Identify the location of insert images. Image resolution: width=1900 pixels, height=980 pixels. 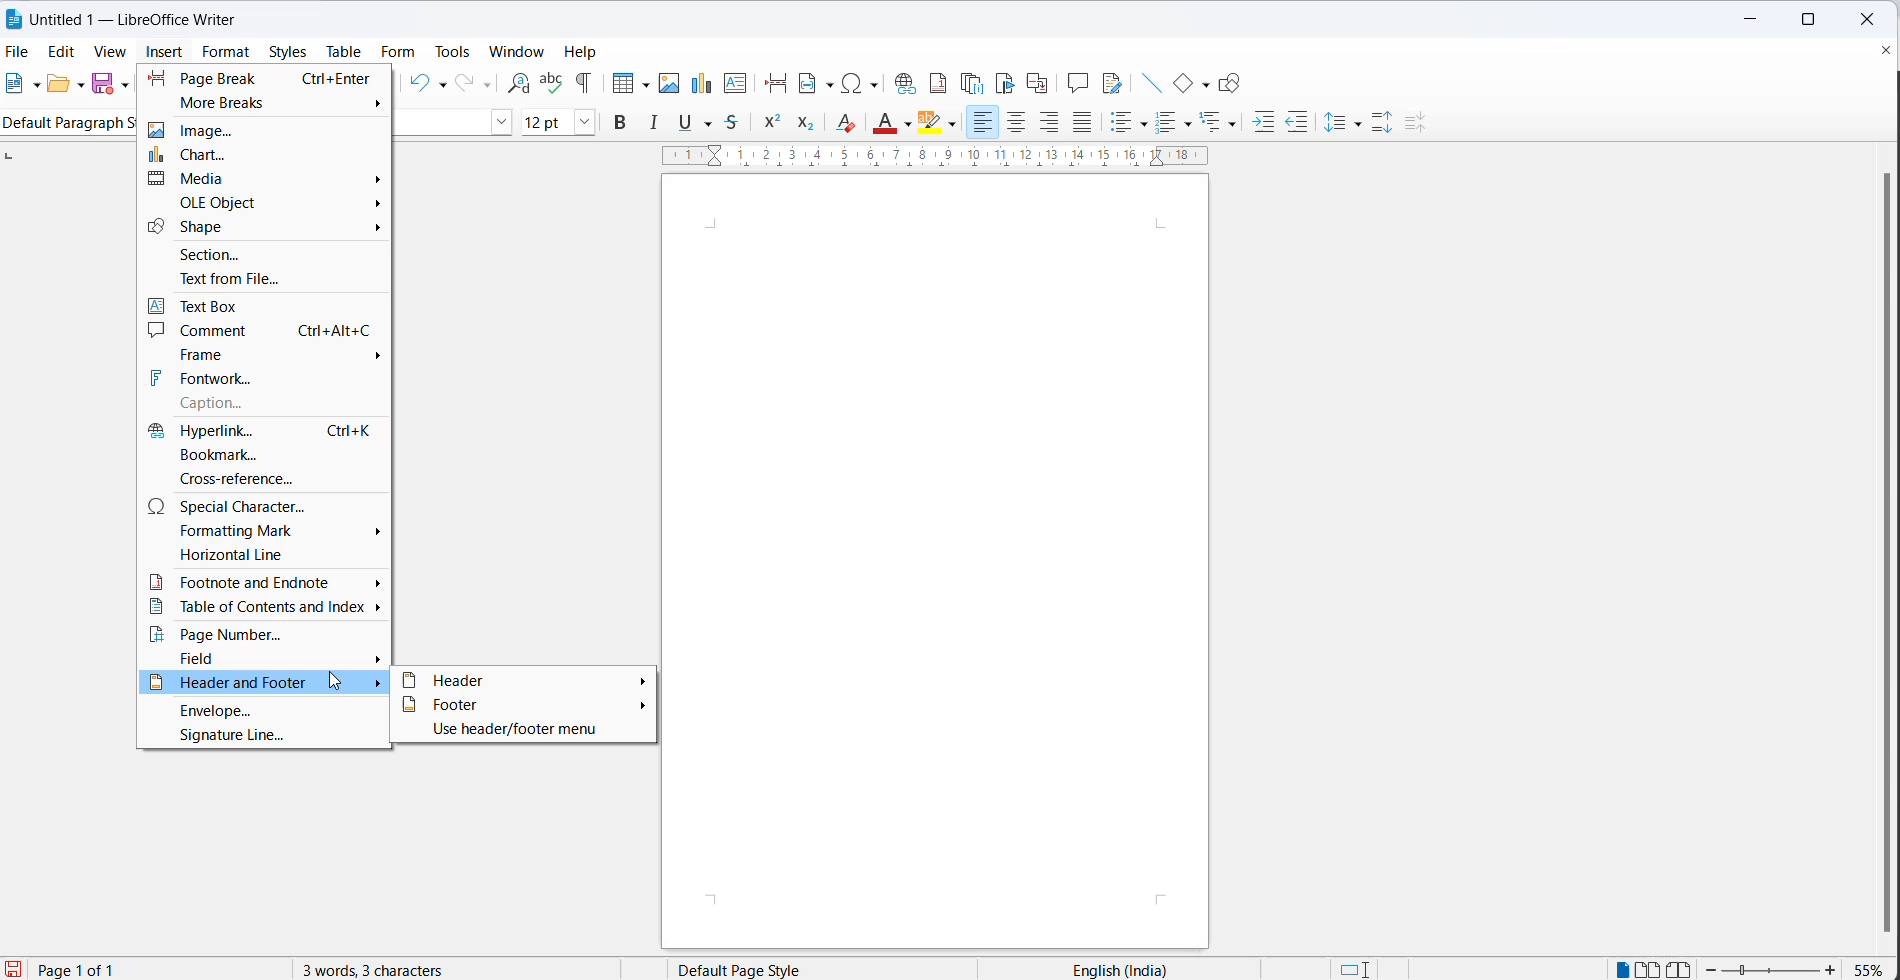
(669, 85).